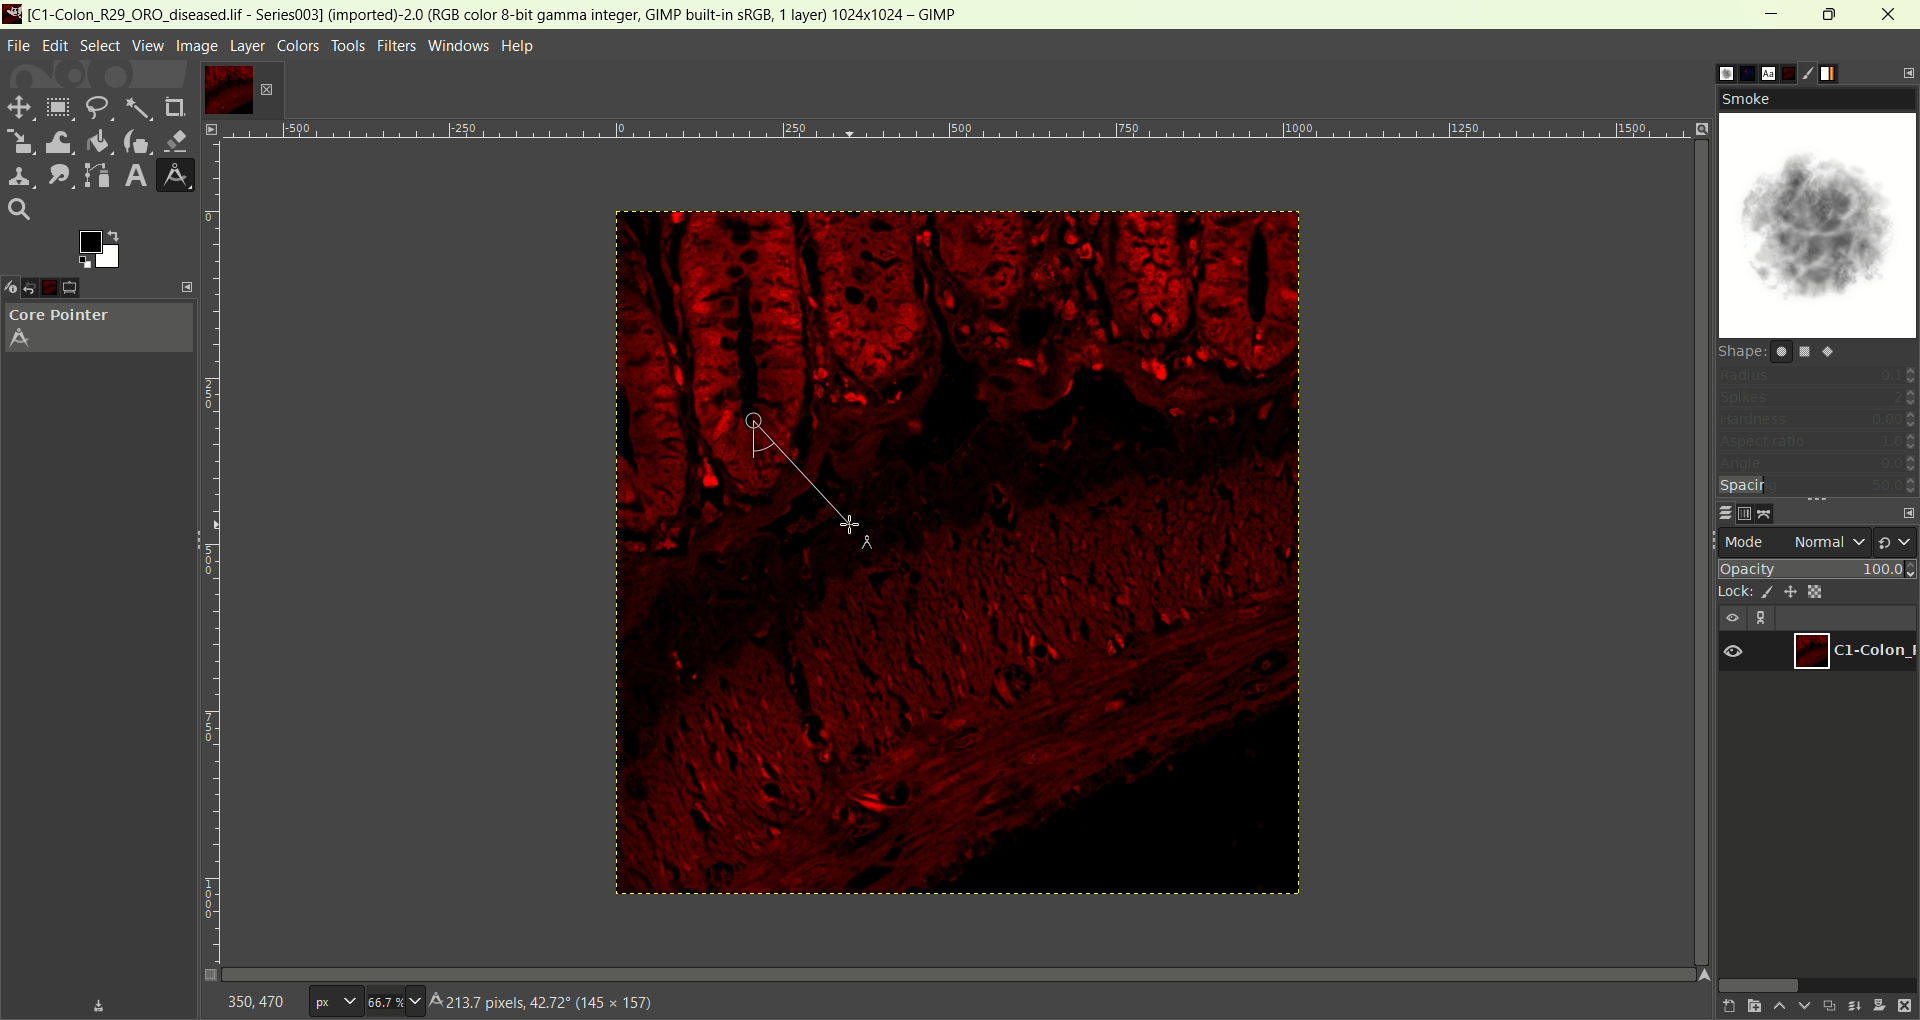  What do you see at coordinates (1731, 619) in the screenshot?
I see `visibility` at bounding box center [1731, 619].